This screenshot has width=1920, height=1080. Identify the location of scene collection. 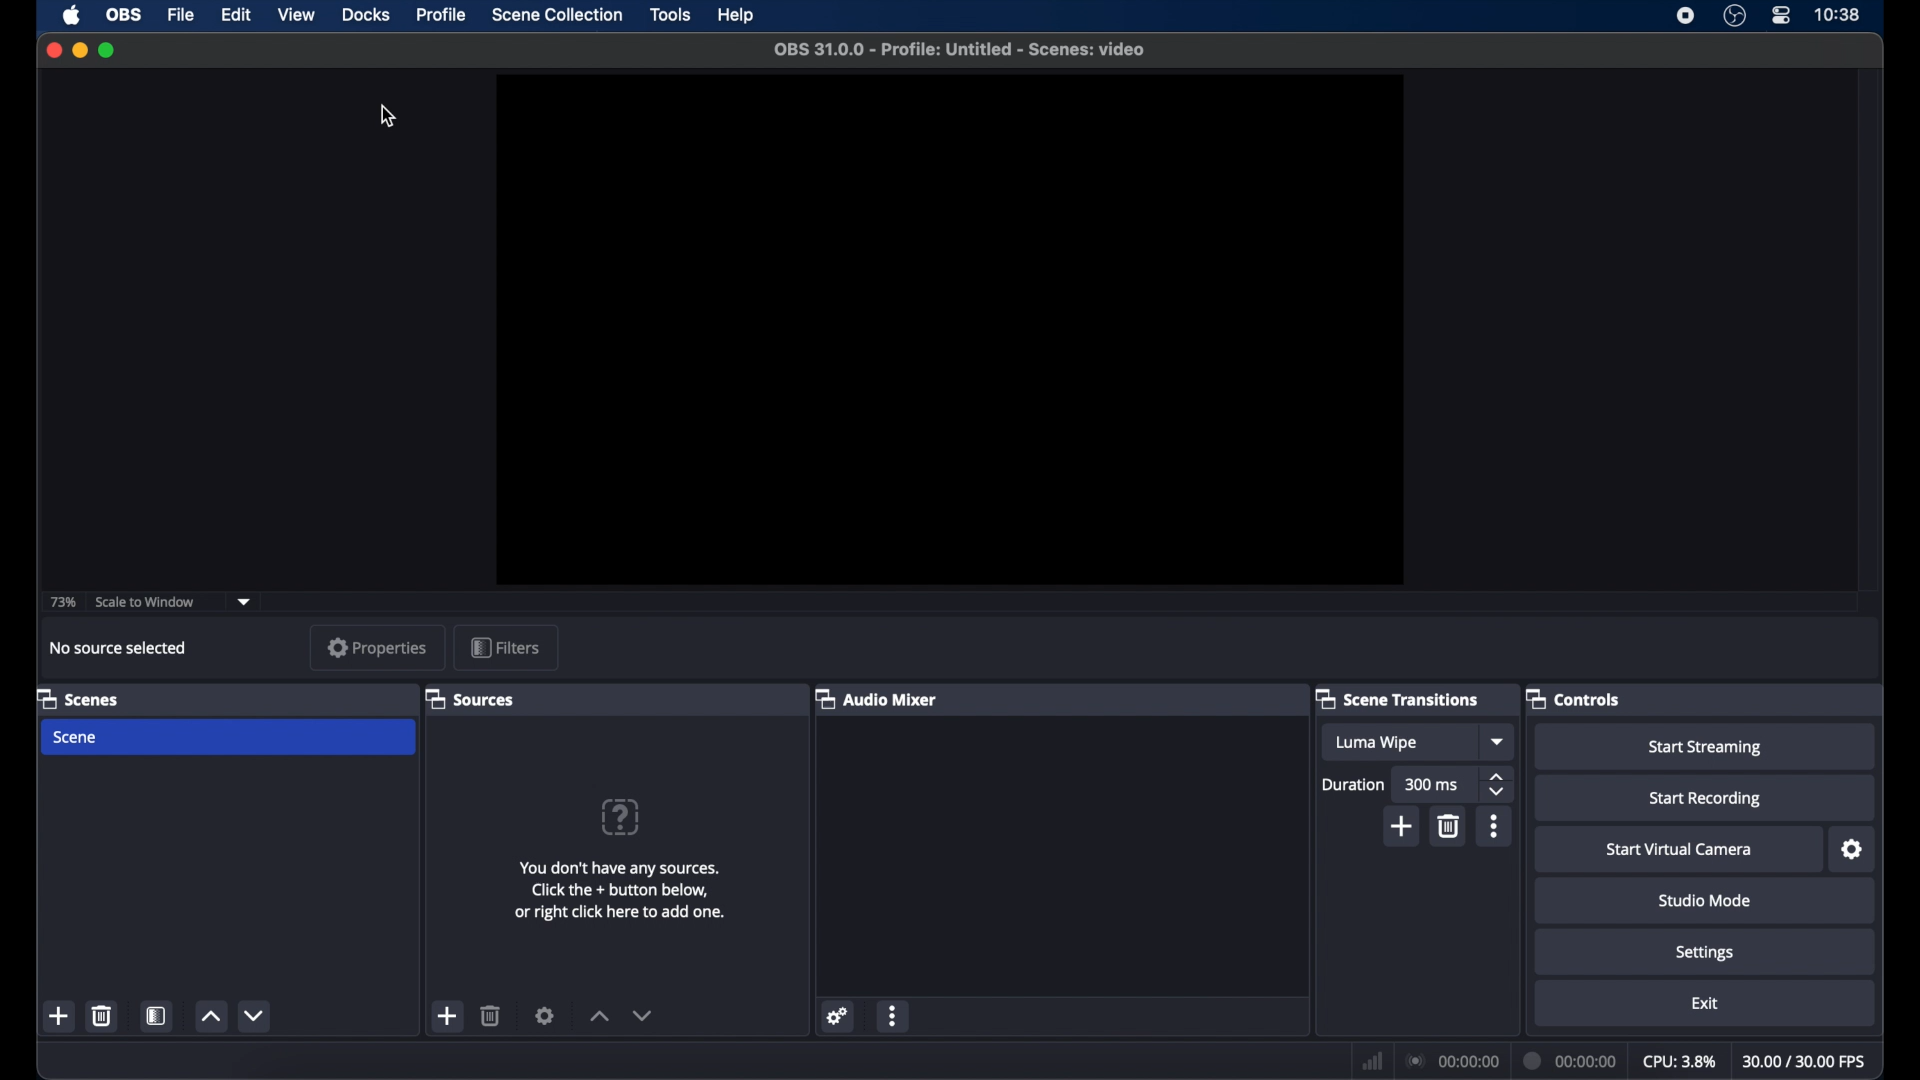
(559, 15).